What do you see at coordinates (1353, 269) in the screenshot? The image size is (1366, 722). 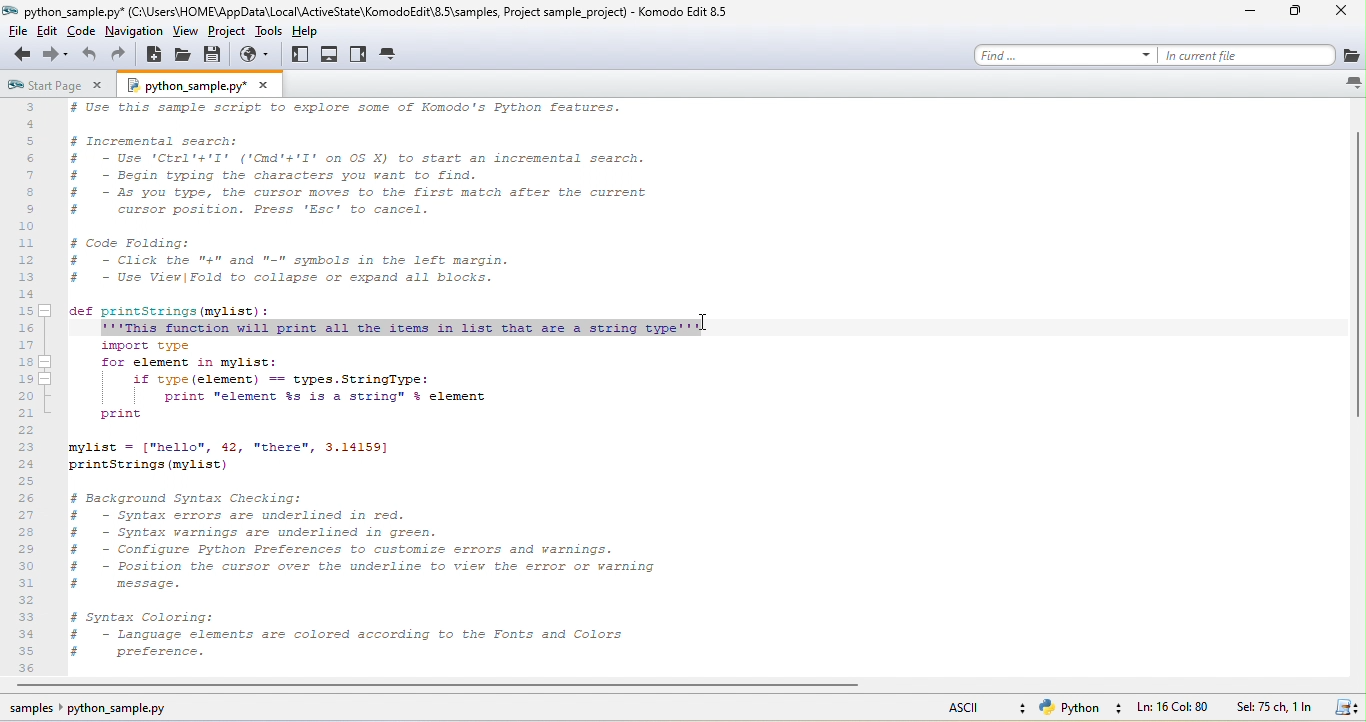 I see `vertical scroll bar` at bounding box center [1353, 269].